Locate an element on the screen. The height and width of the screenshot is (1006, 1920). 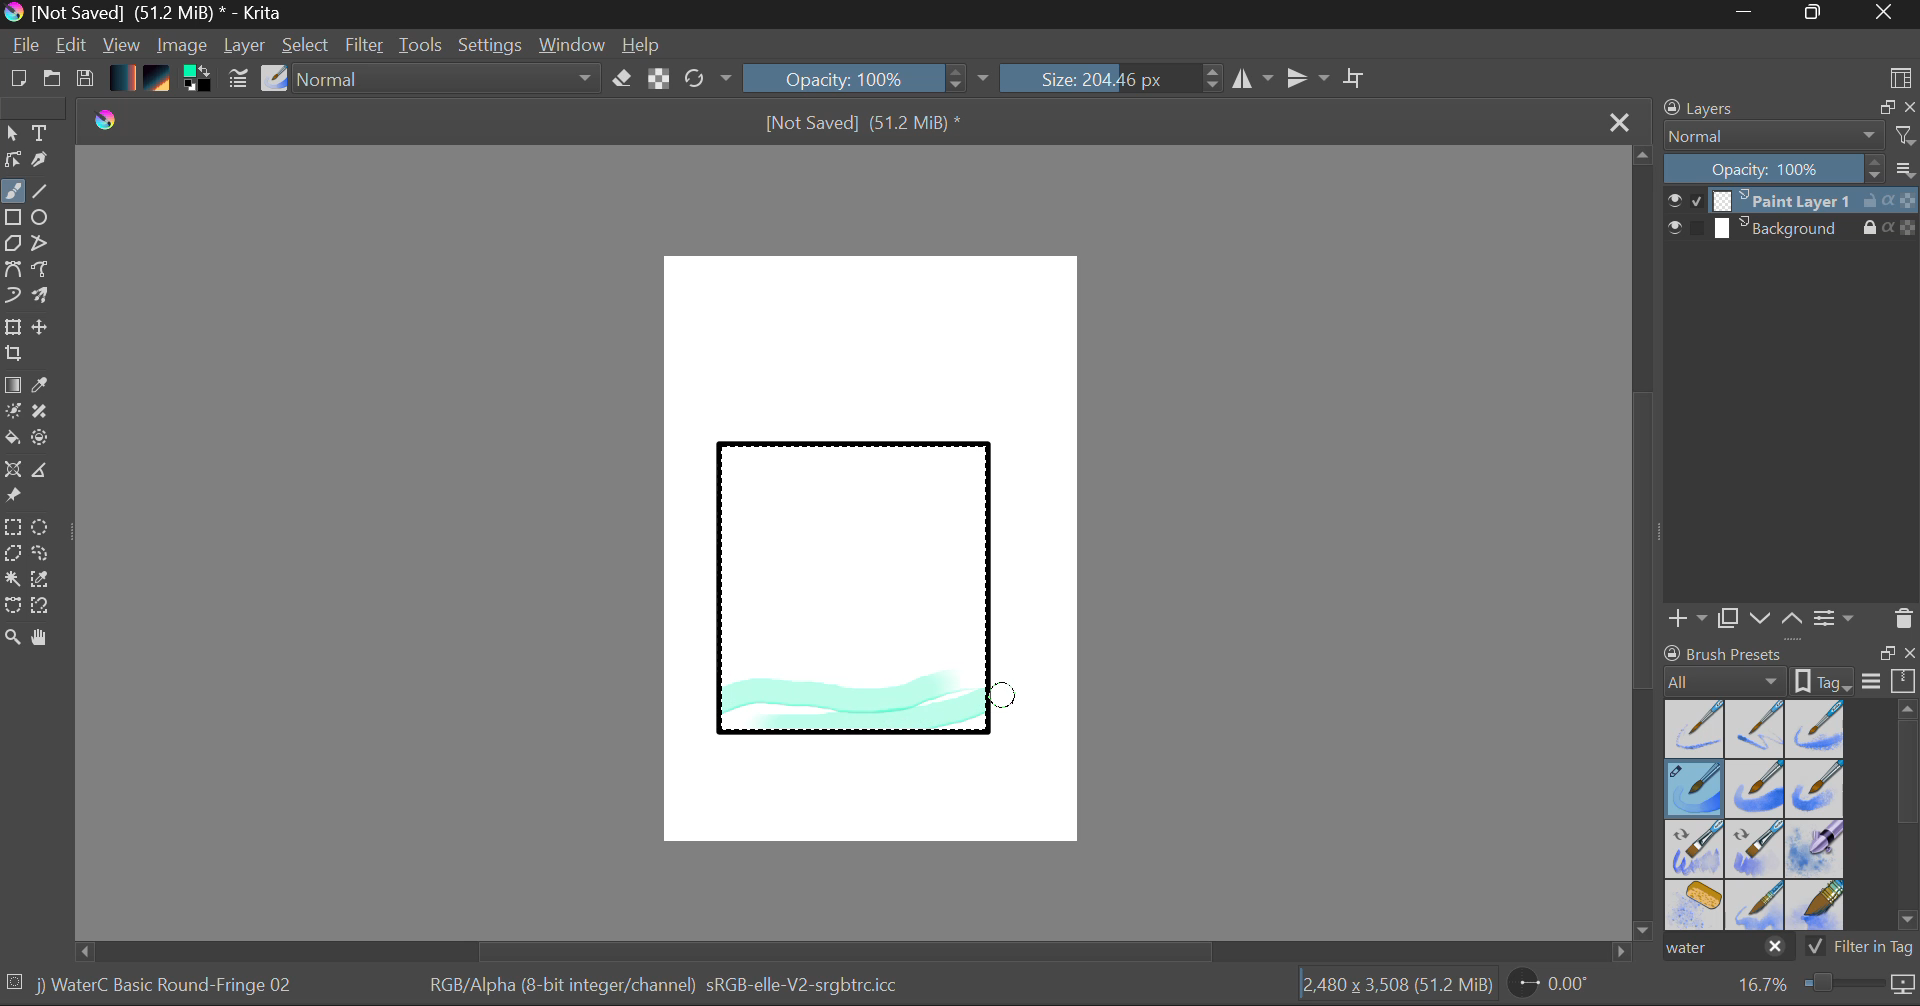
Paintbrush is located at coordinates (12, 193).